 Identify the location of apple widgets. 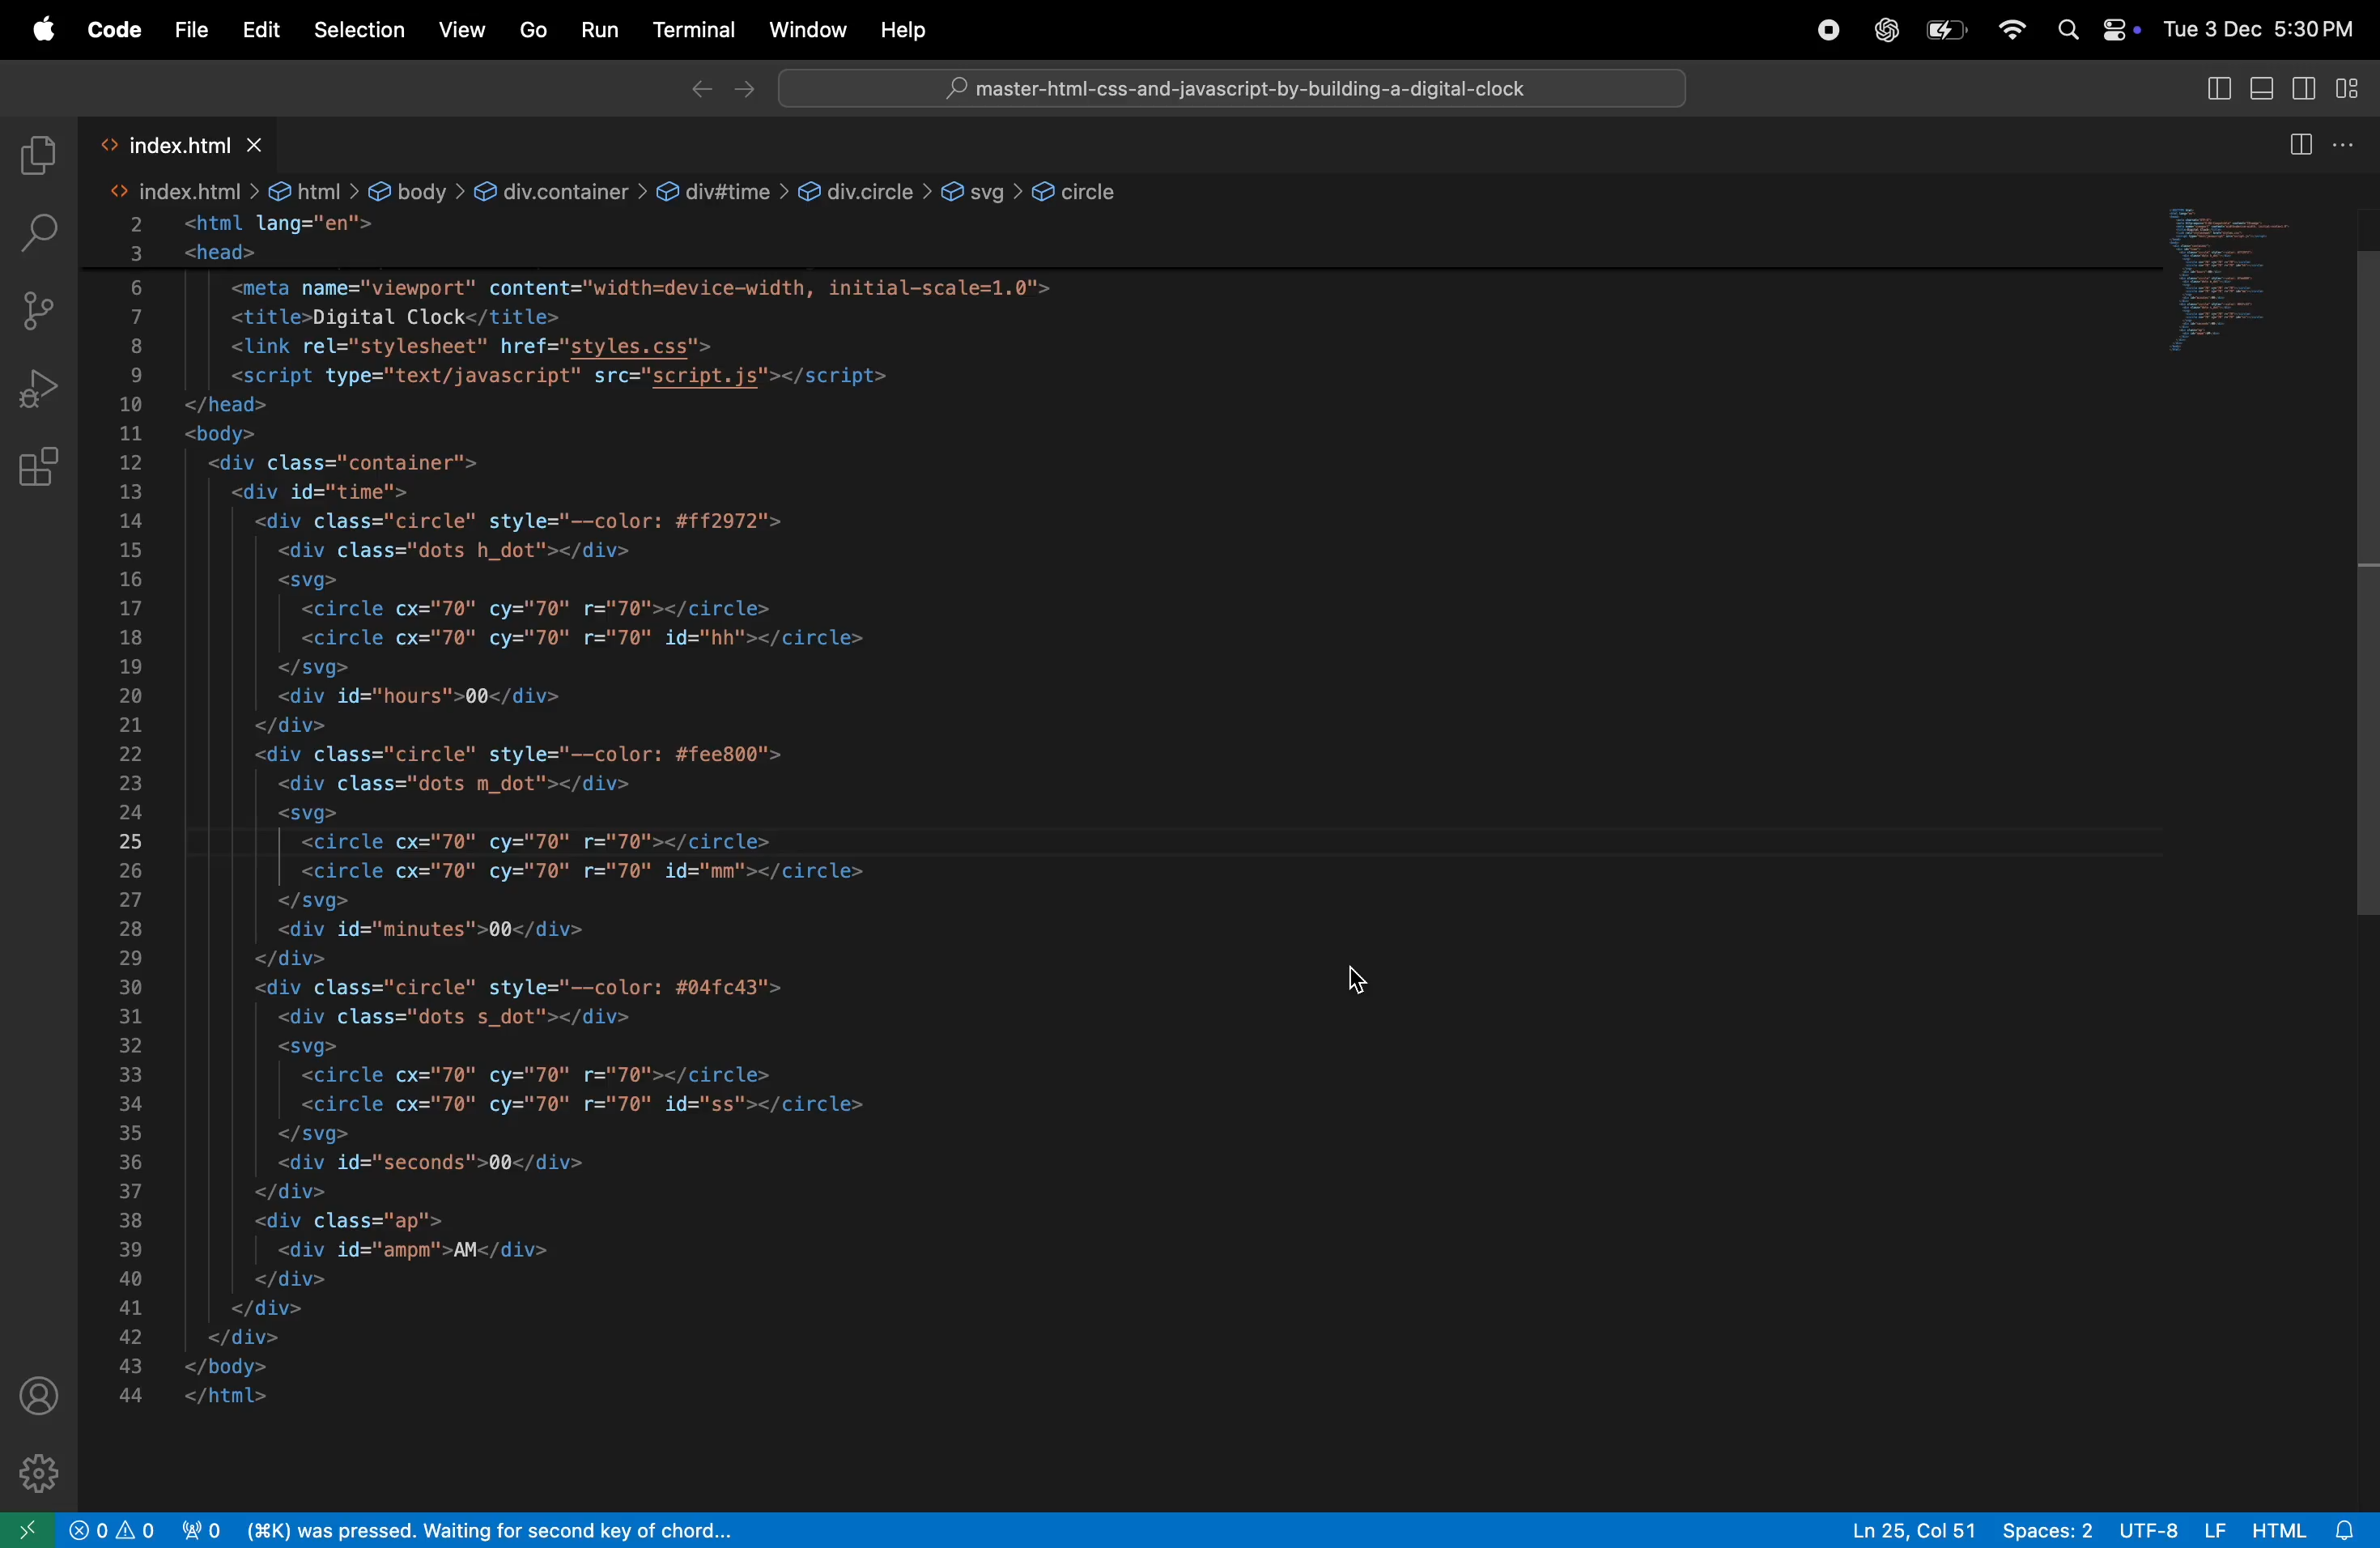
(2090, 32).